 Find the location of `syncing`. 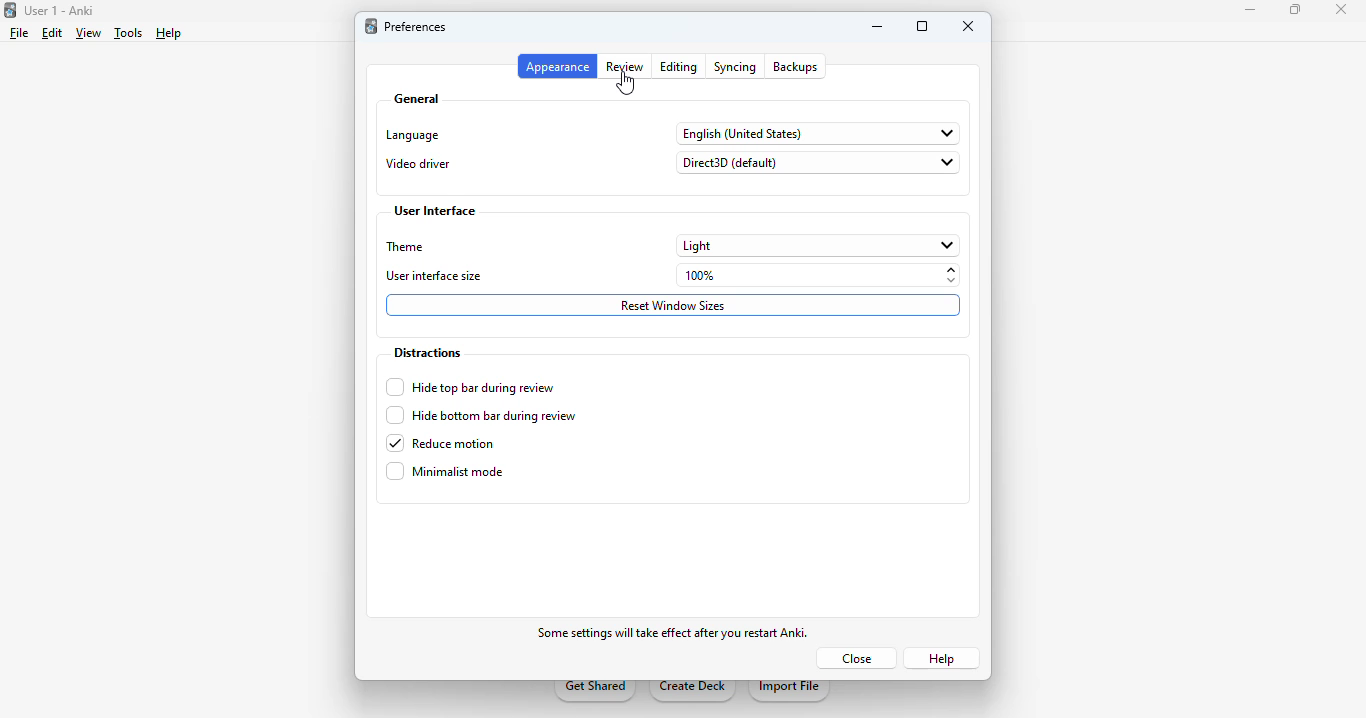

syncing is located at coordinates (733, 66).